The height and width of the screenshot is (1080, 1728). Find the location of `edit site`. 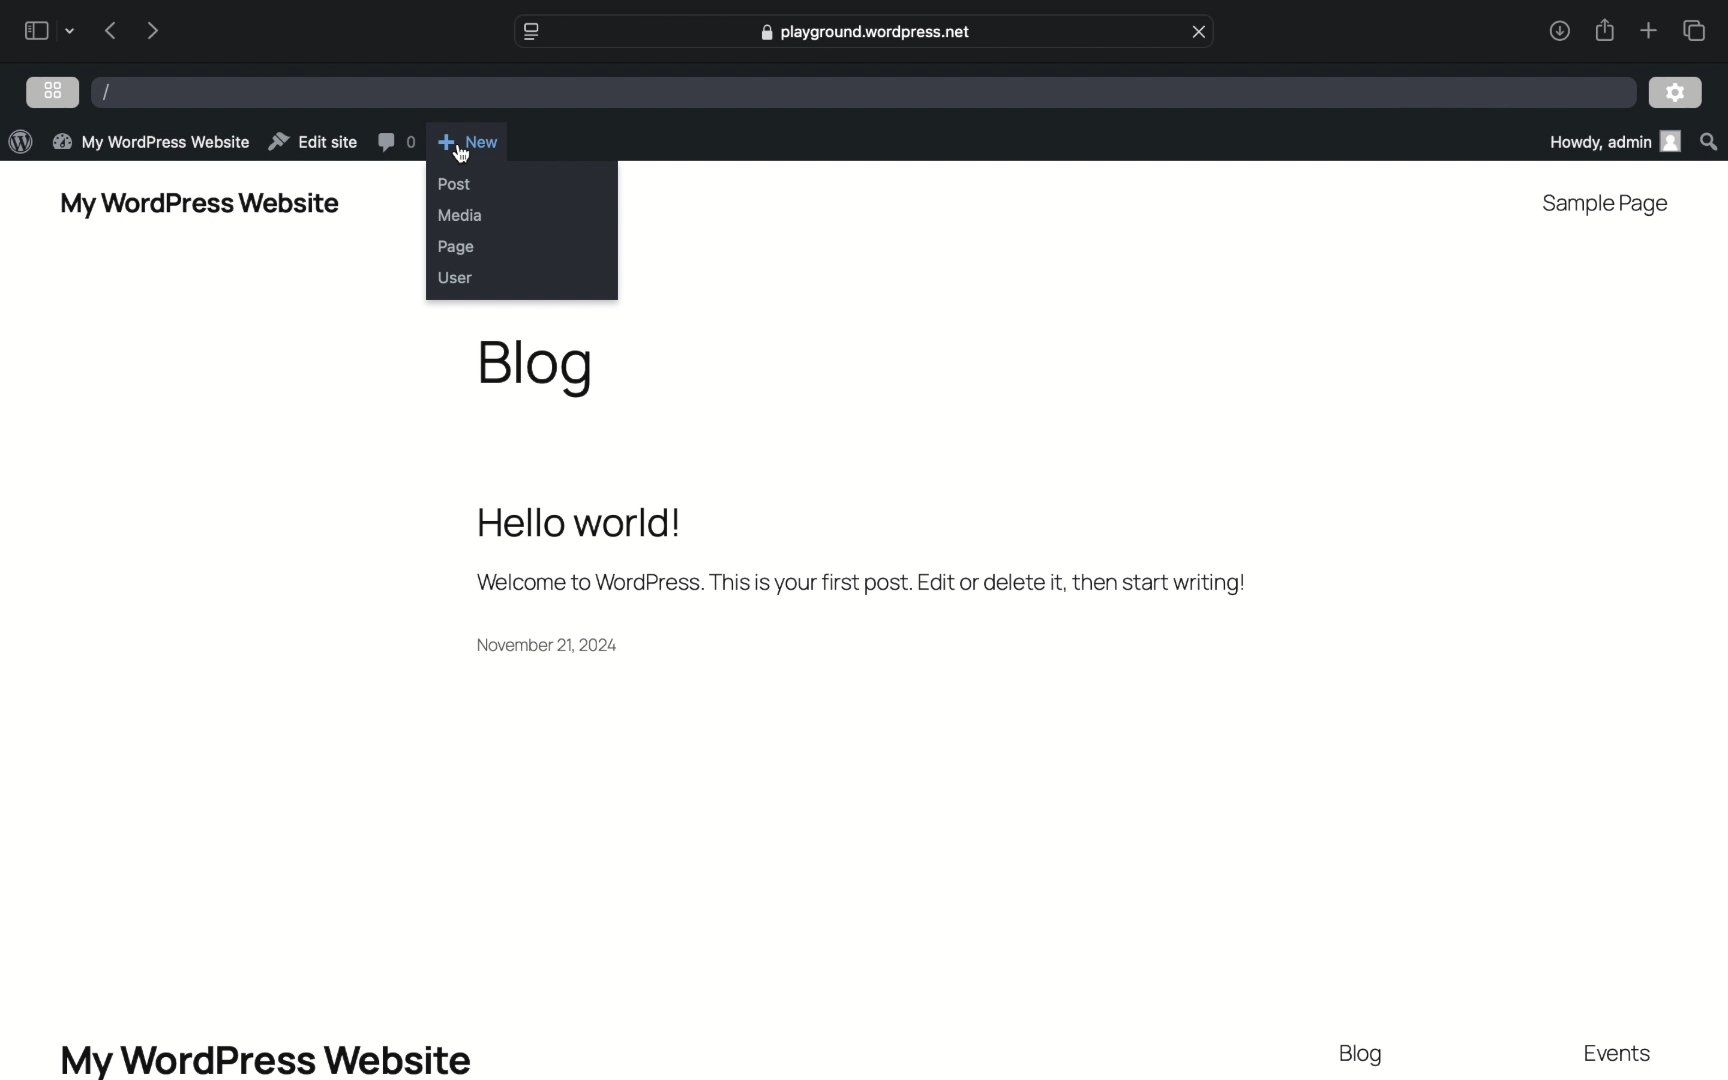

edit site is located at coordinates (312, 141).